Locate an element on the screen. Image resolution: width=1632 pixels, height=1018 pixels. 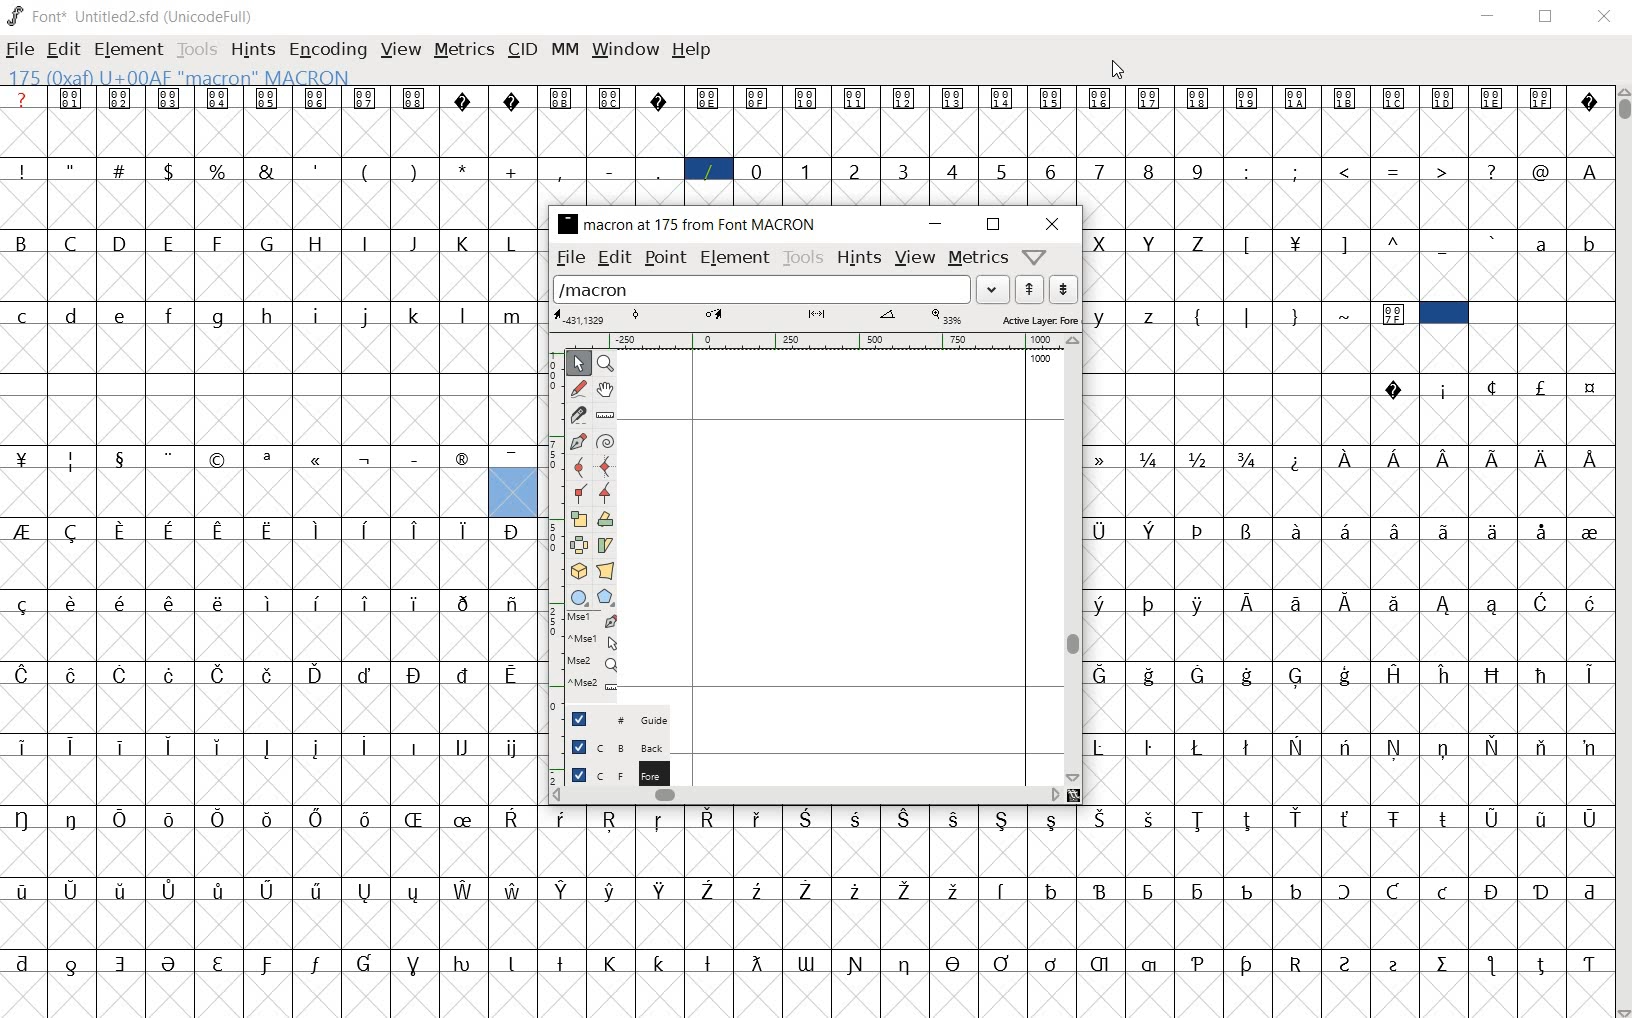
Symbol is located at coordinates (1495, 747).